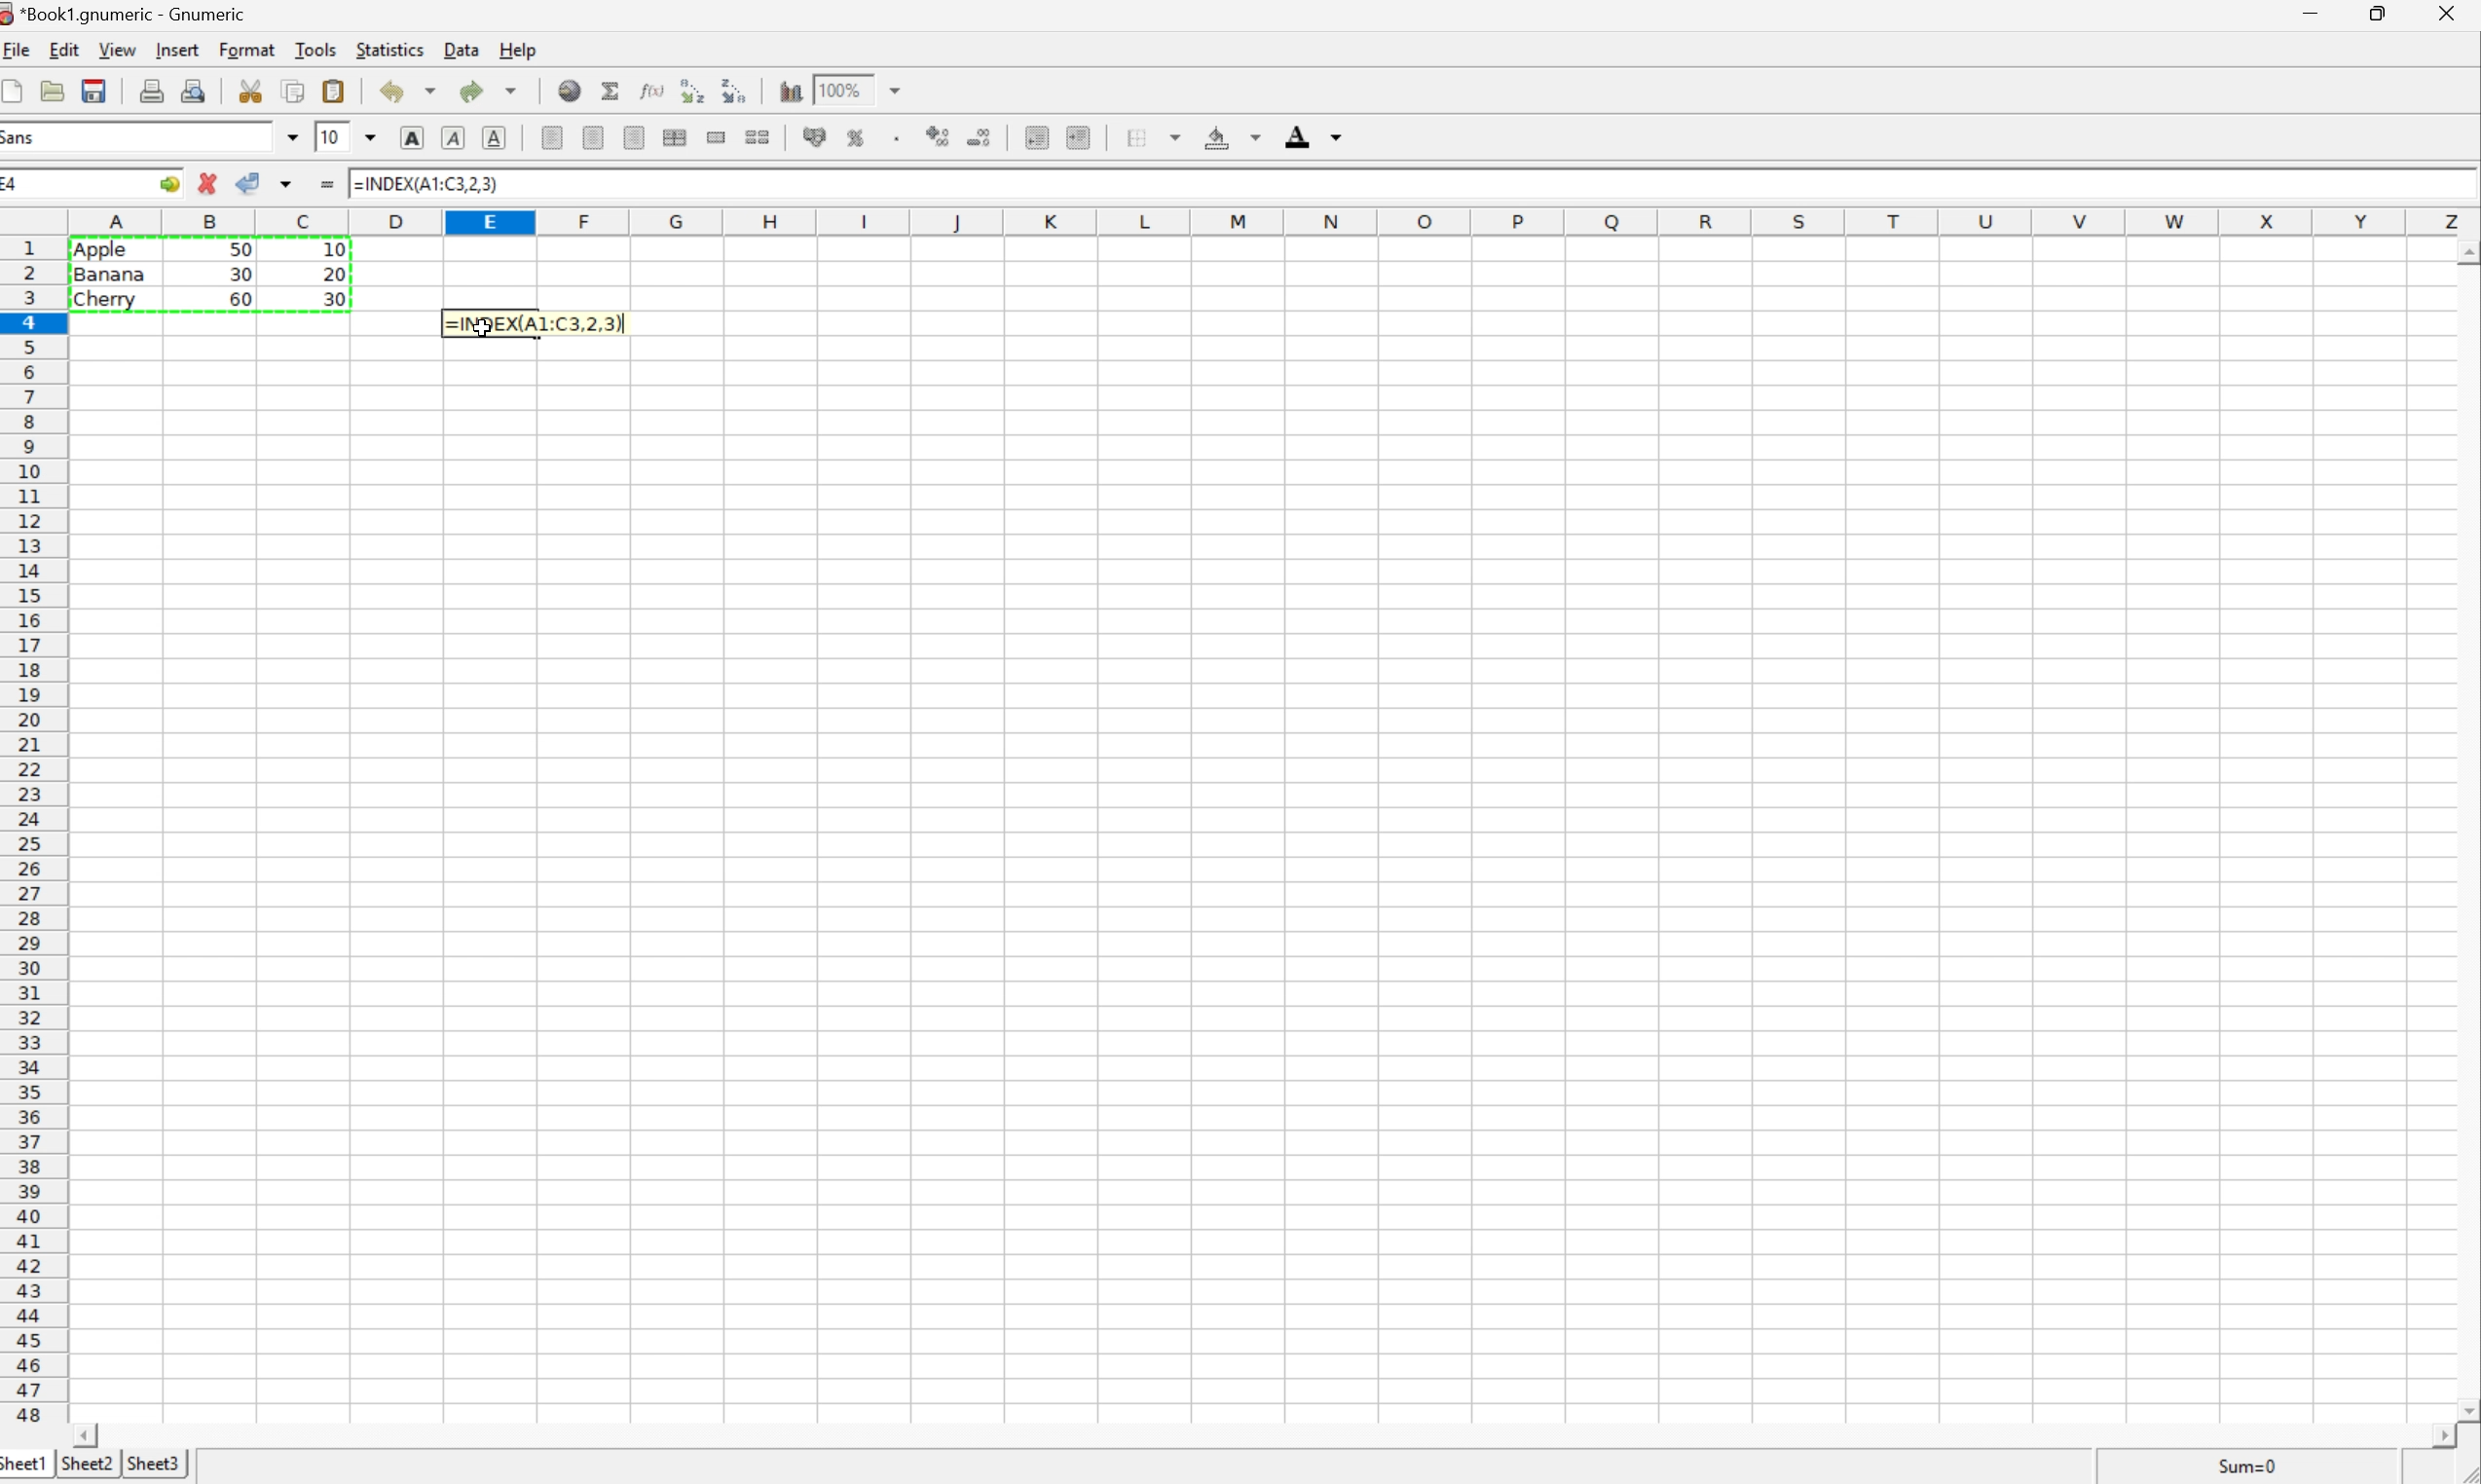 Image resolution: width=2481 pixels, height=1484 pixels. I want to click on scroll down, so click(2465, 1410).